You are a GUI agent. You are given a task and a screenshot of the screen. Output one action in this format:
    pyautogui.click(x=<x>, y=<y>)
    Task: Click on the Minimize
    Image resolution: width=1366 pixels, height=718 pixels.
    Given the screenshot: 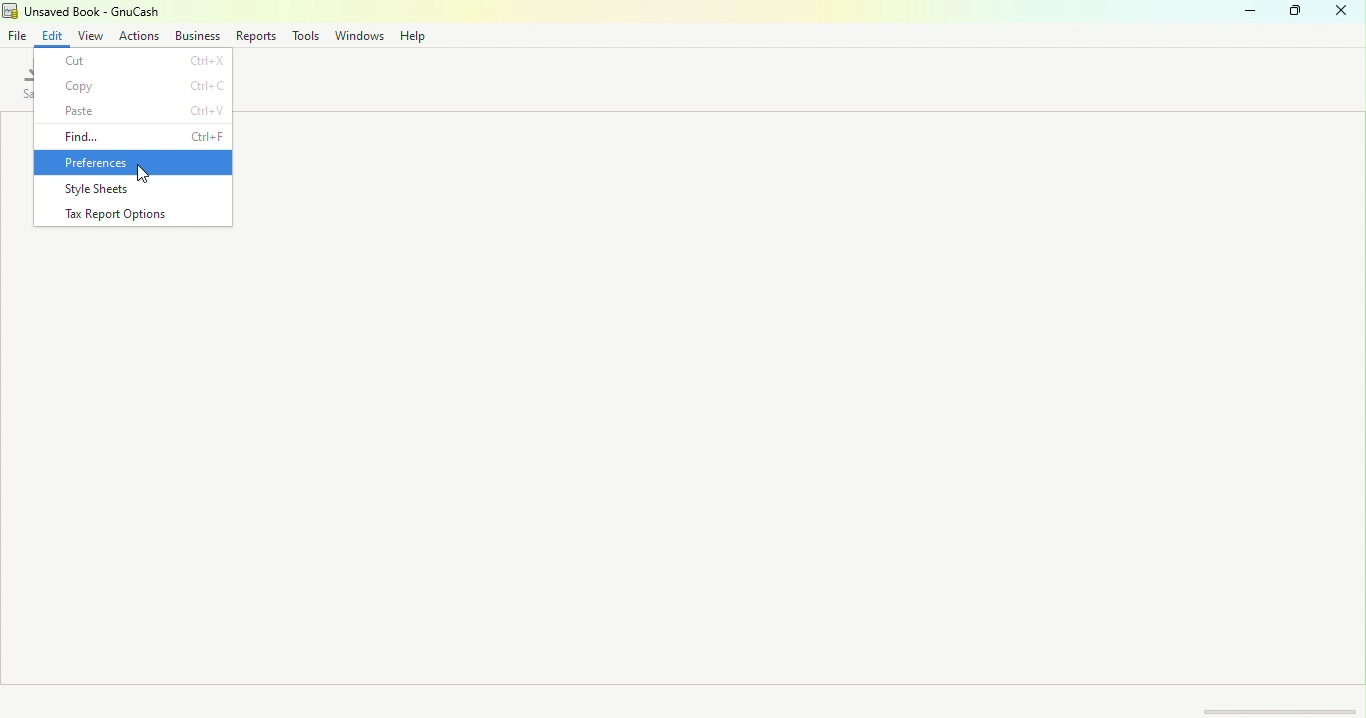 What is the action you would take?
    pyautogui.click(x=1248, y=14)
    